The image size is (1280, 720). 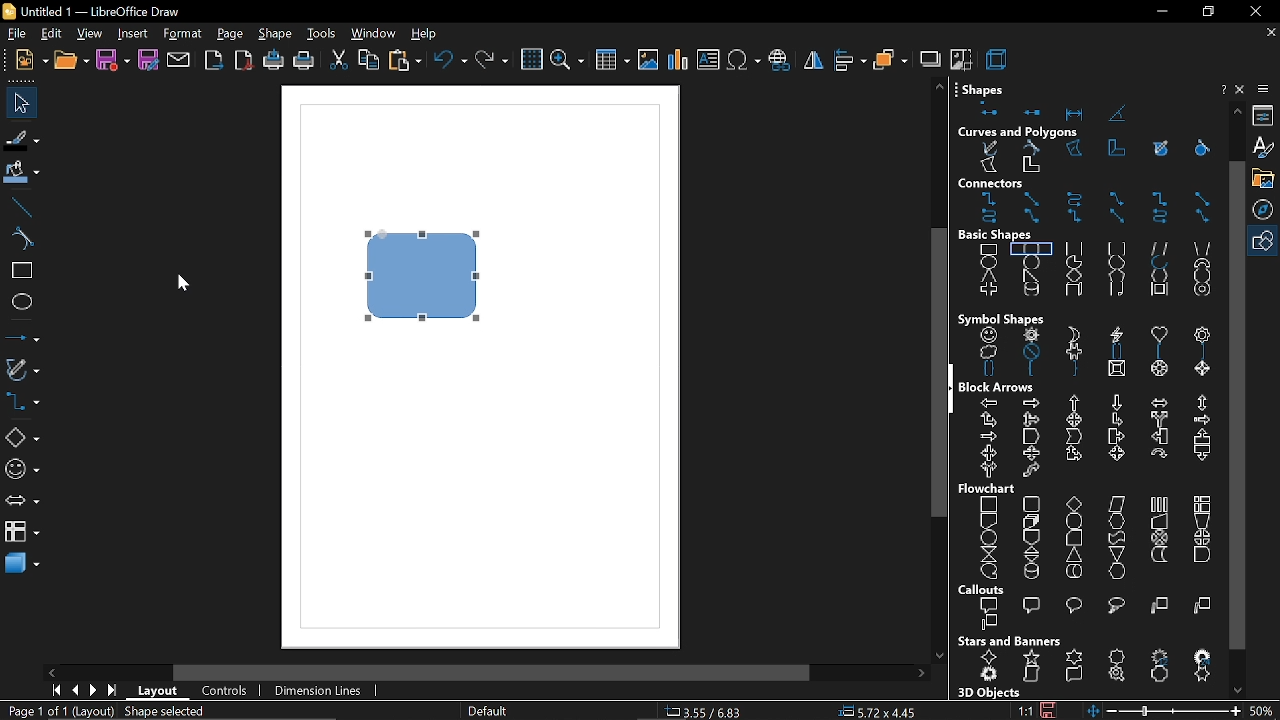 What do you see at coordinates (303, 63) in the screenshot?
I see `print` at bounding box center [303, 63].